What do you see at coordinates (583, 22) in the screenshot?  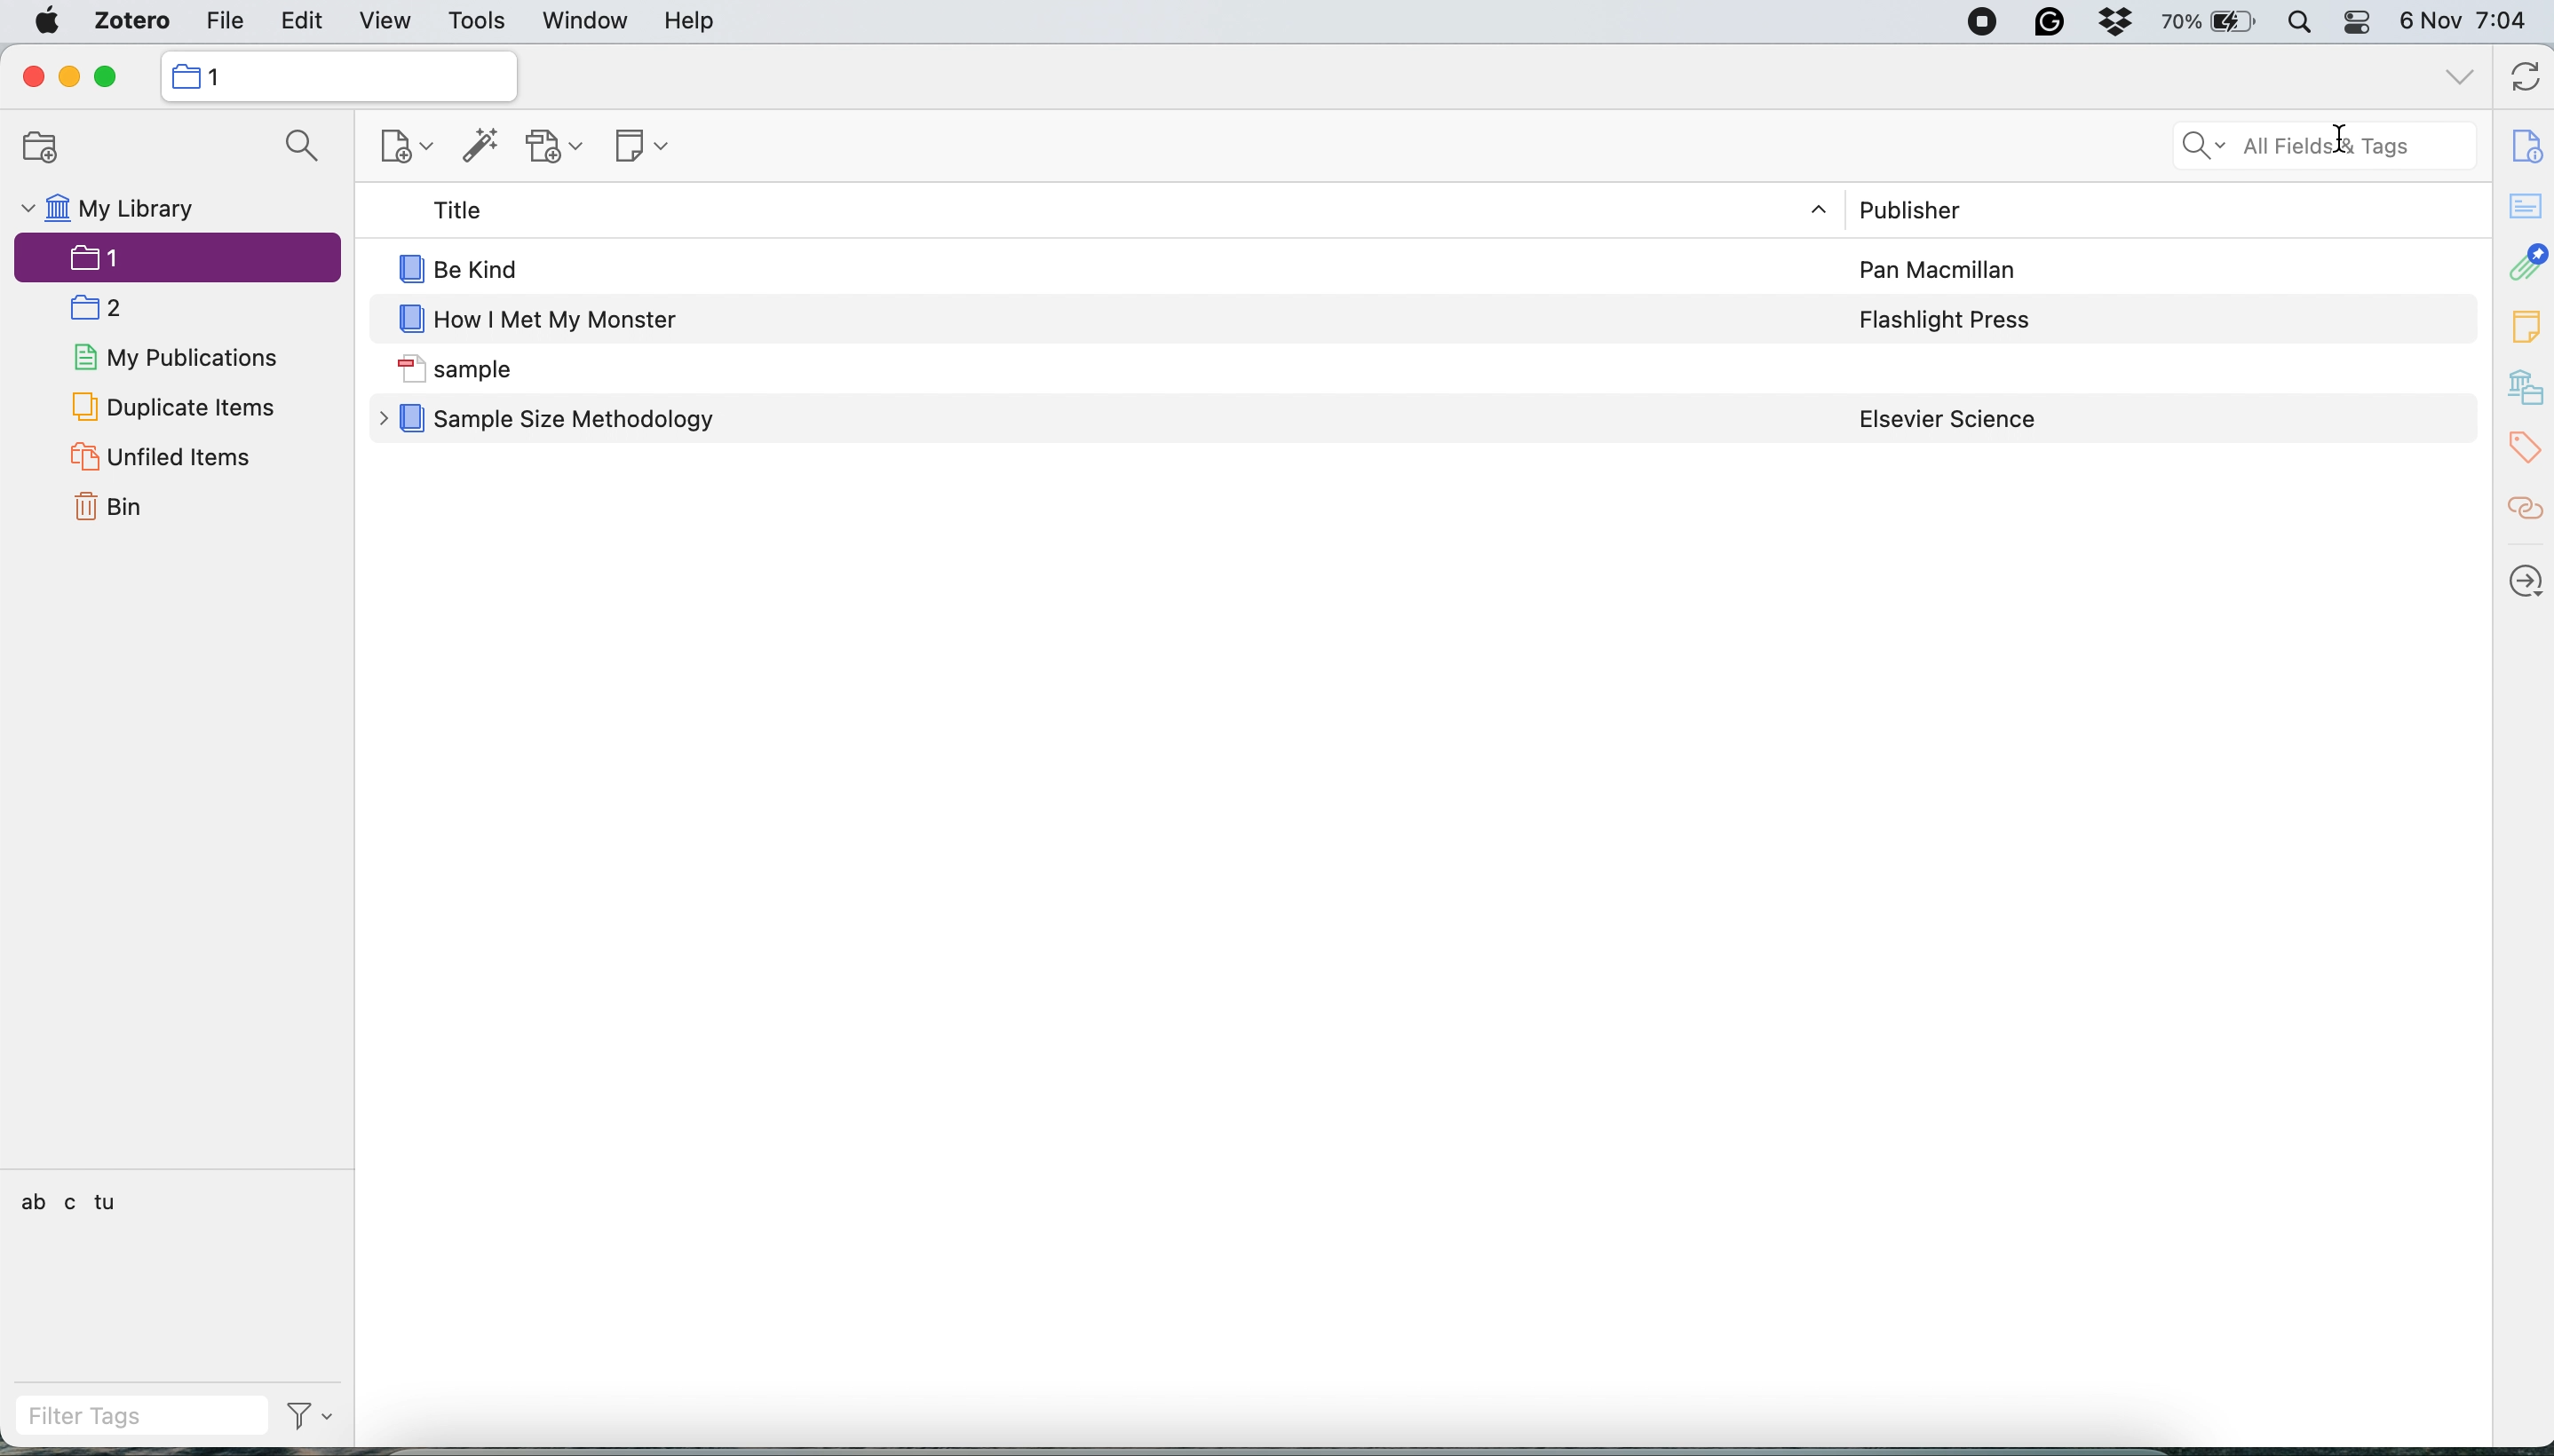 I see `window` at bounding box center [583, 22].